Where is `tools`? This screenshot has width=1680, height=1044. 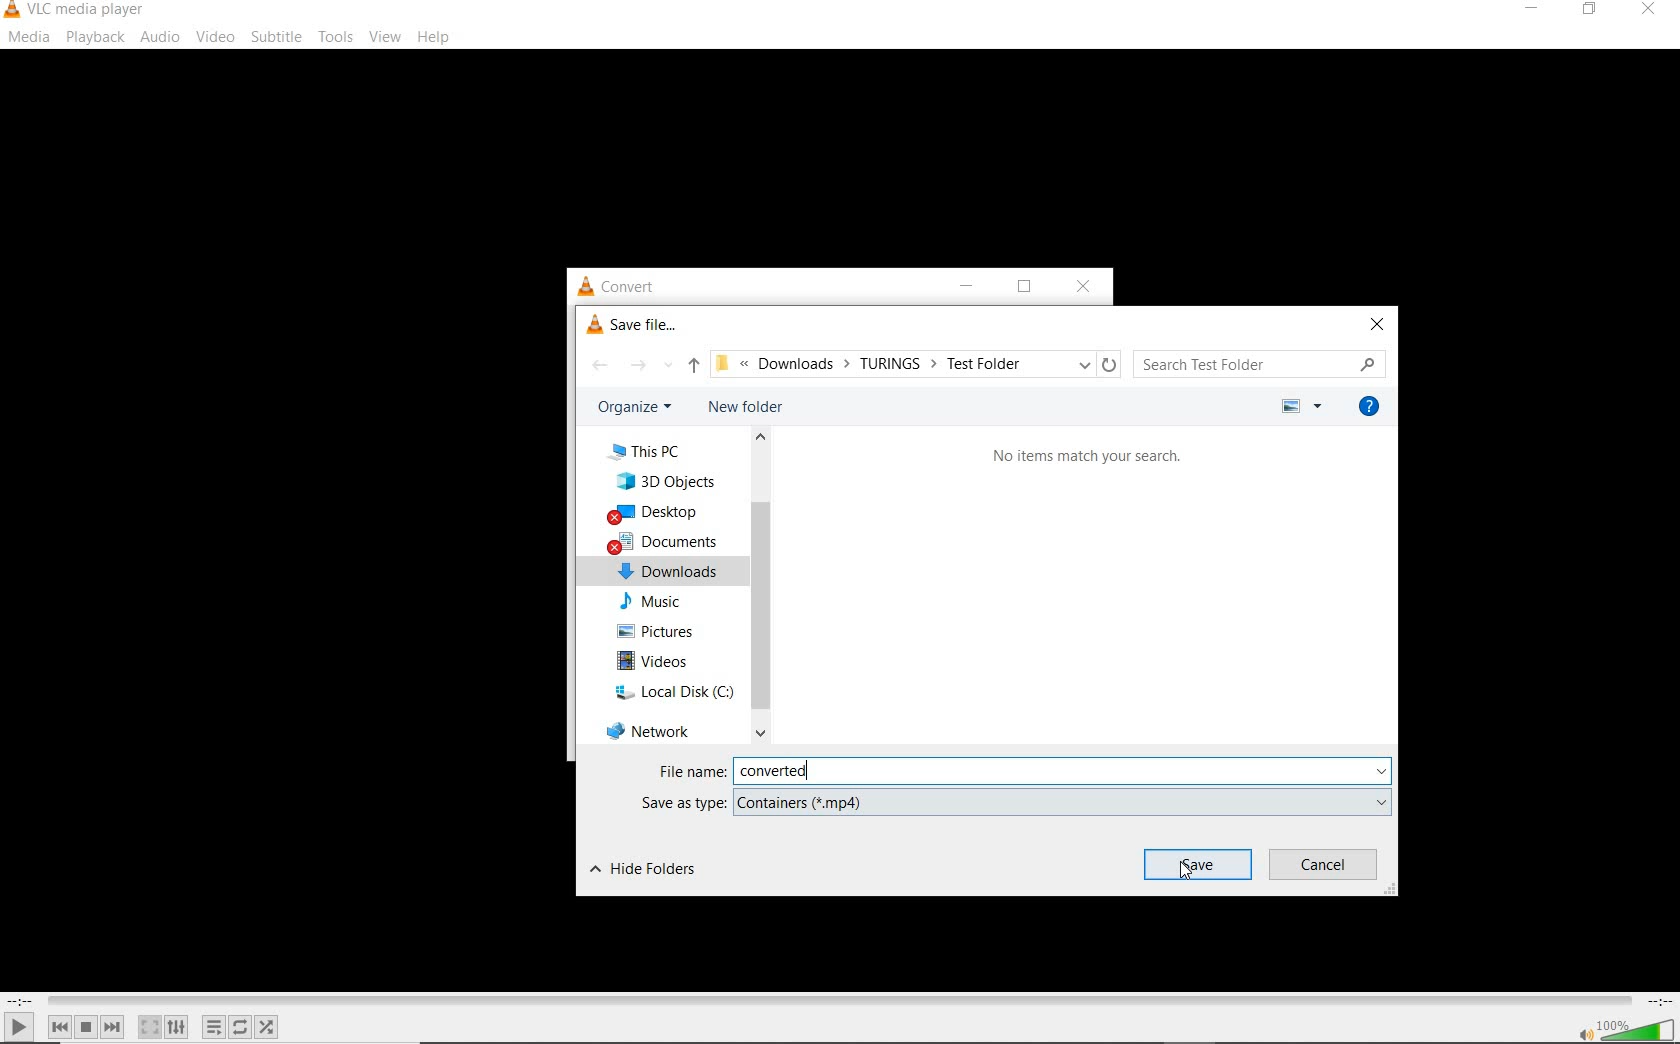
tools is located at coordinates (334, 34).